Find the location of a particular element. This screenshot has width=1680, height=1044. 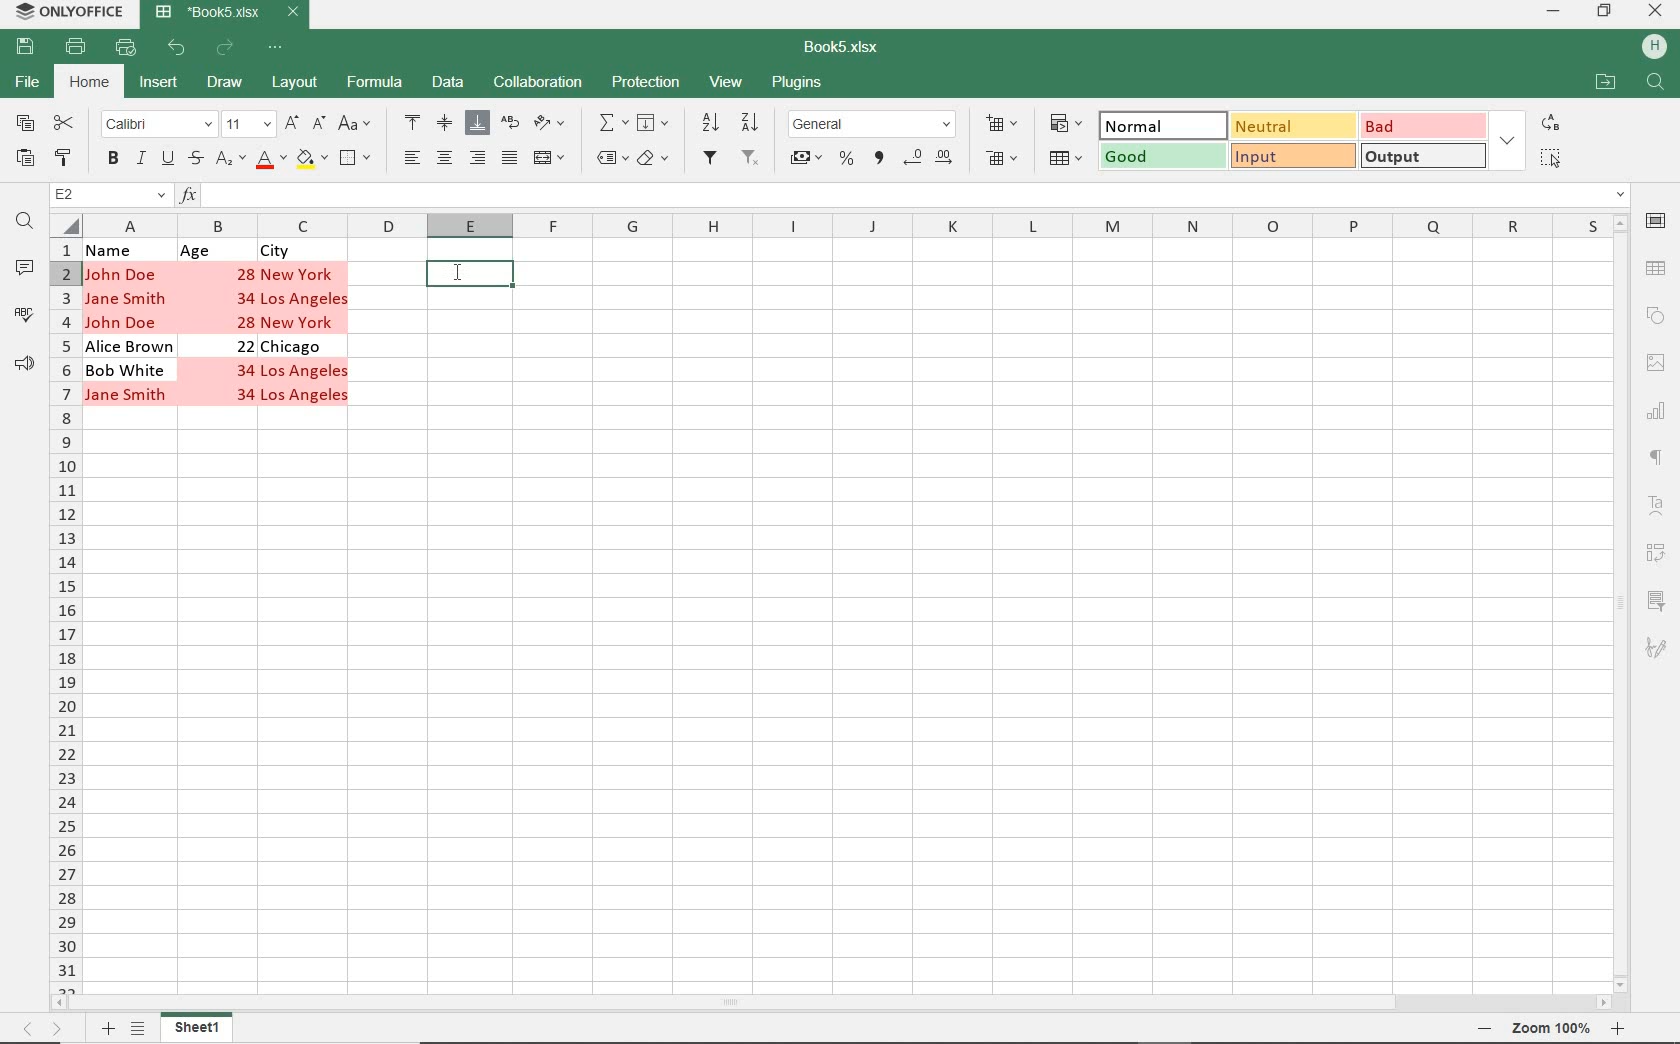

PRINT is located at coordinates (78, 46).